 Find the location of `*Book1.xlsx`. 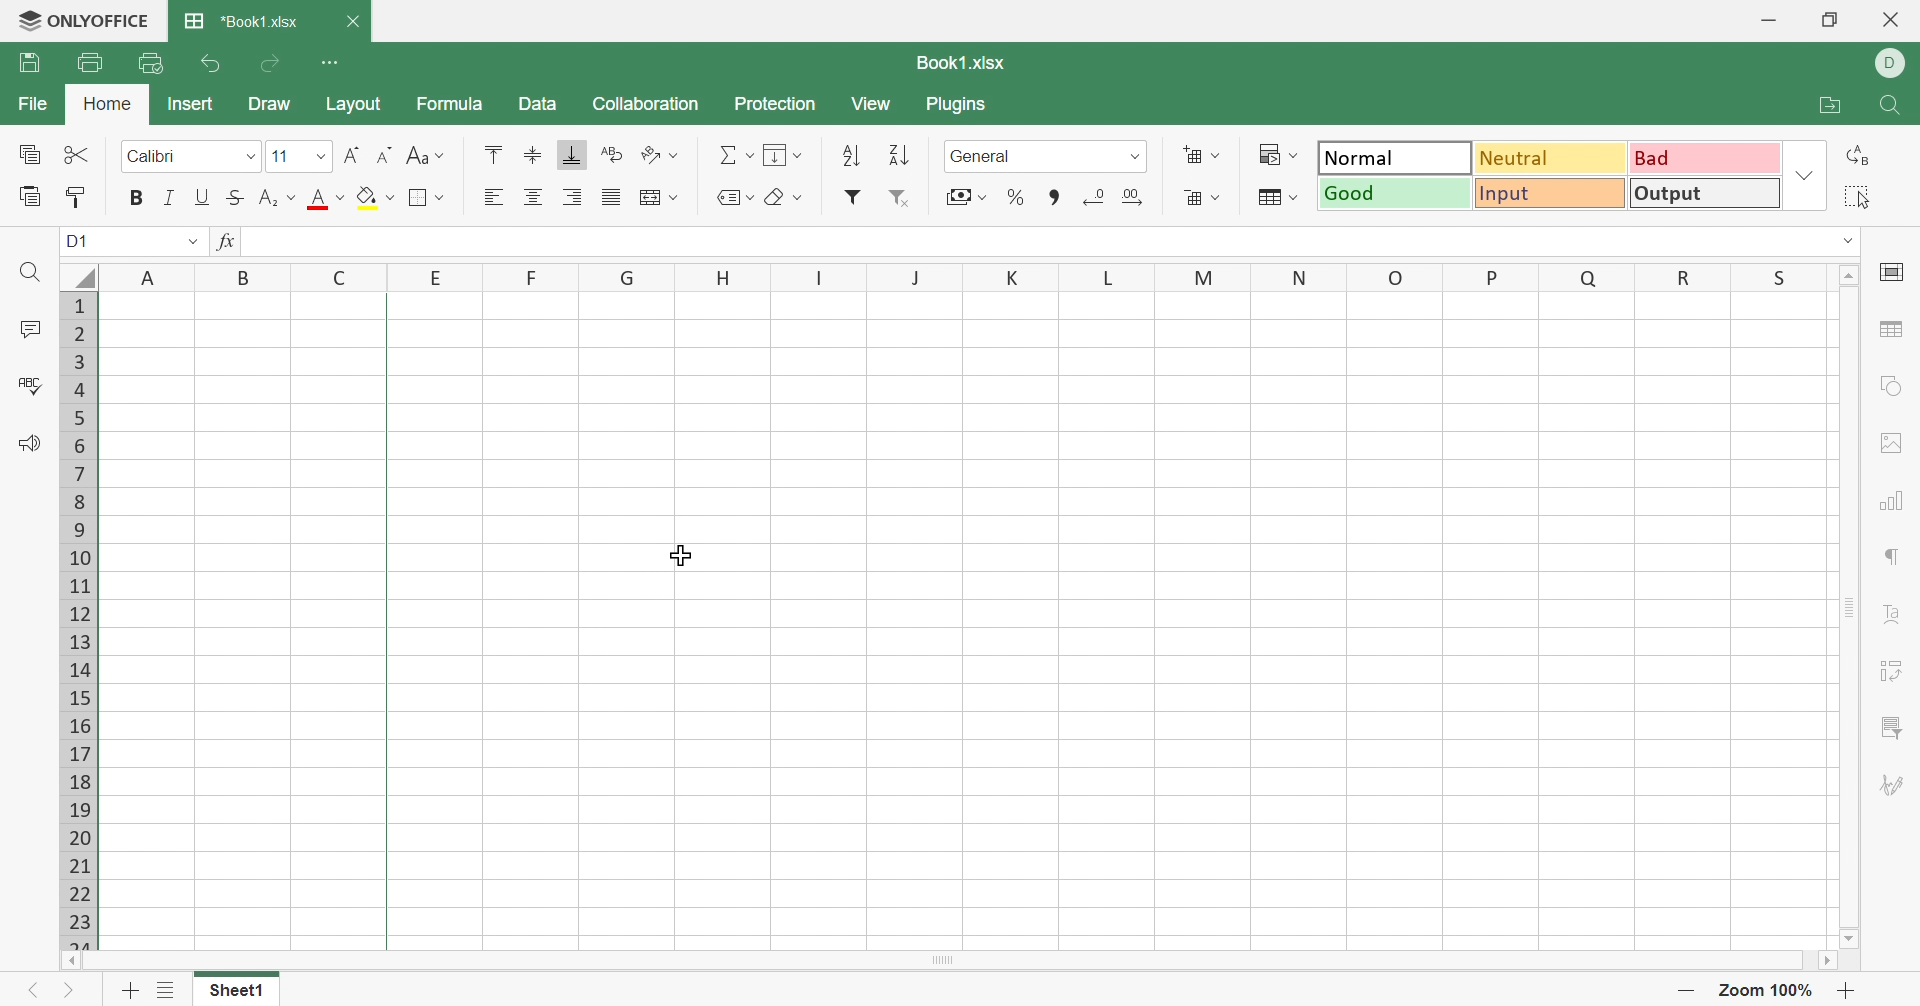

*Book1.xlsx is located at coordinates (241, 16).